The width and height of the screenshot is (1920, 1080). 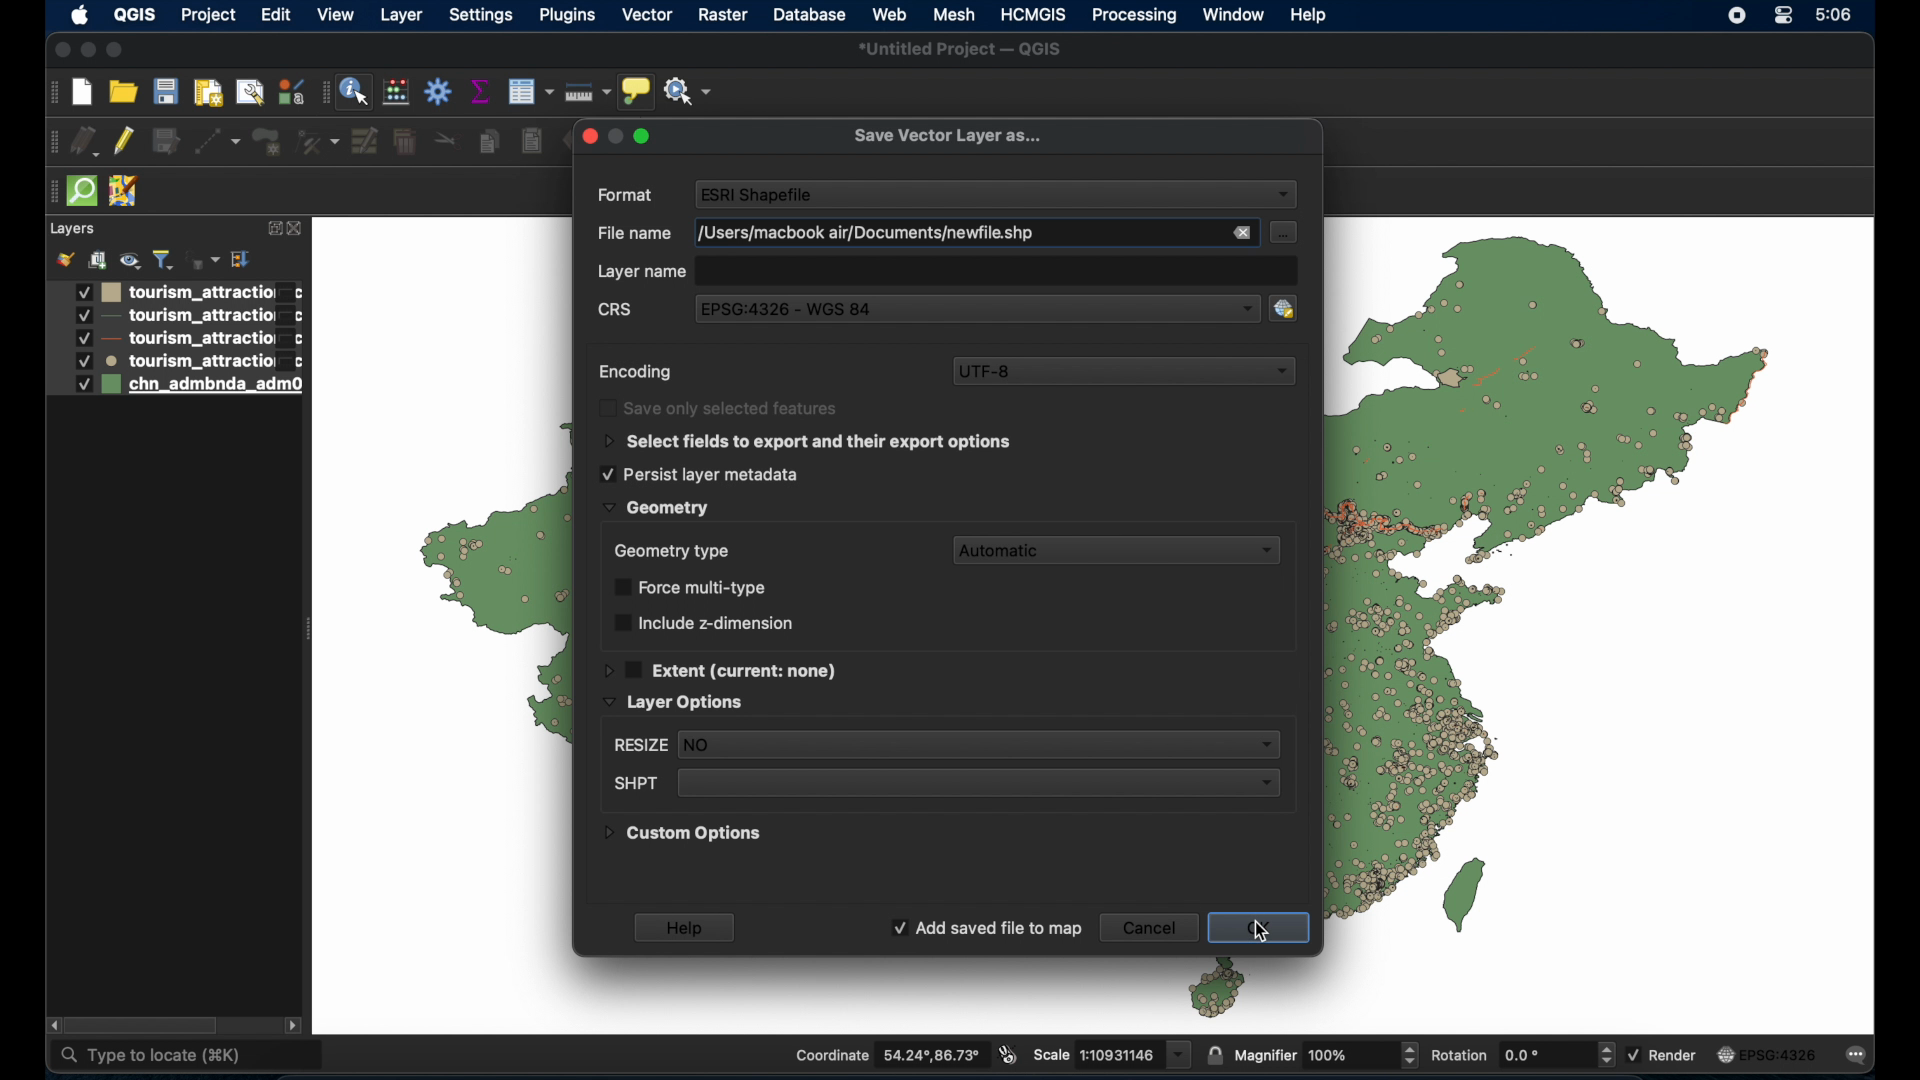 I want to click on resize dropdown, so click(x=943, y=746).